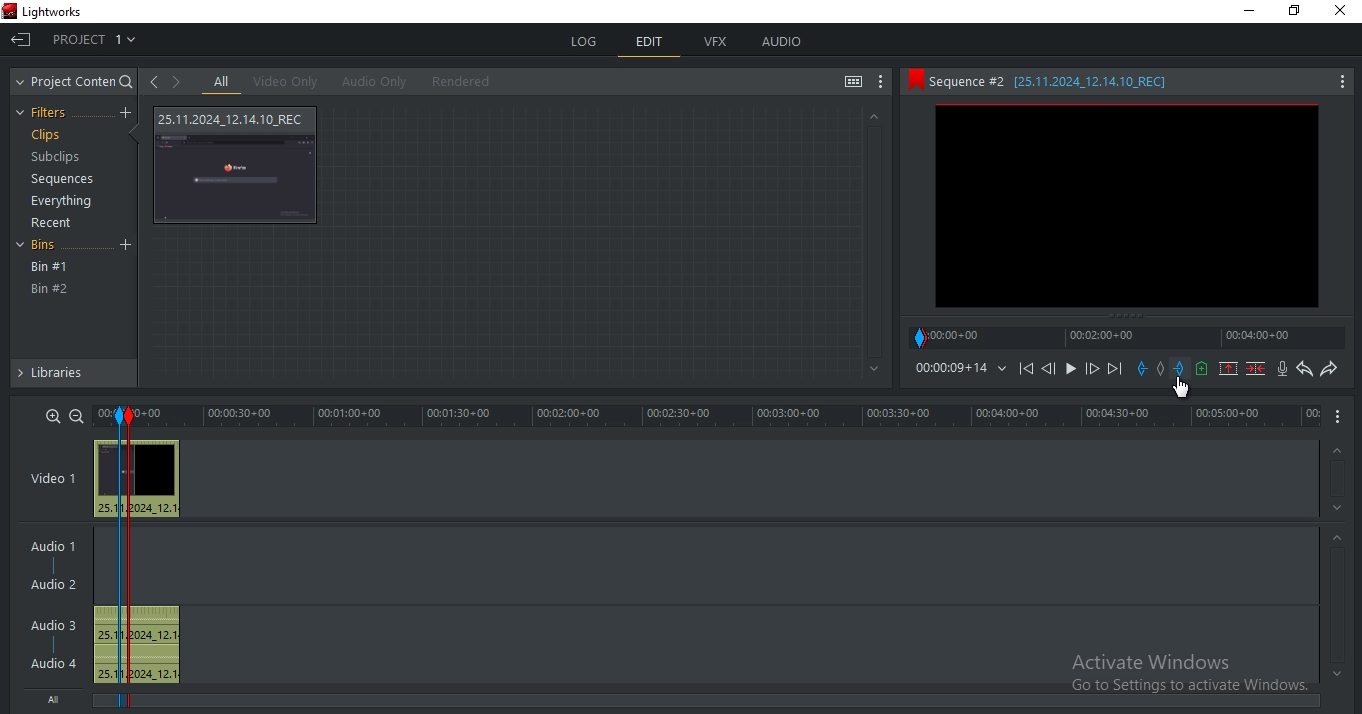  Describe the element at coordinates (371, 82) in the screenshot. I see `audio only` at that location.